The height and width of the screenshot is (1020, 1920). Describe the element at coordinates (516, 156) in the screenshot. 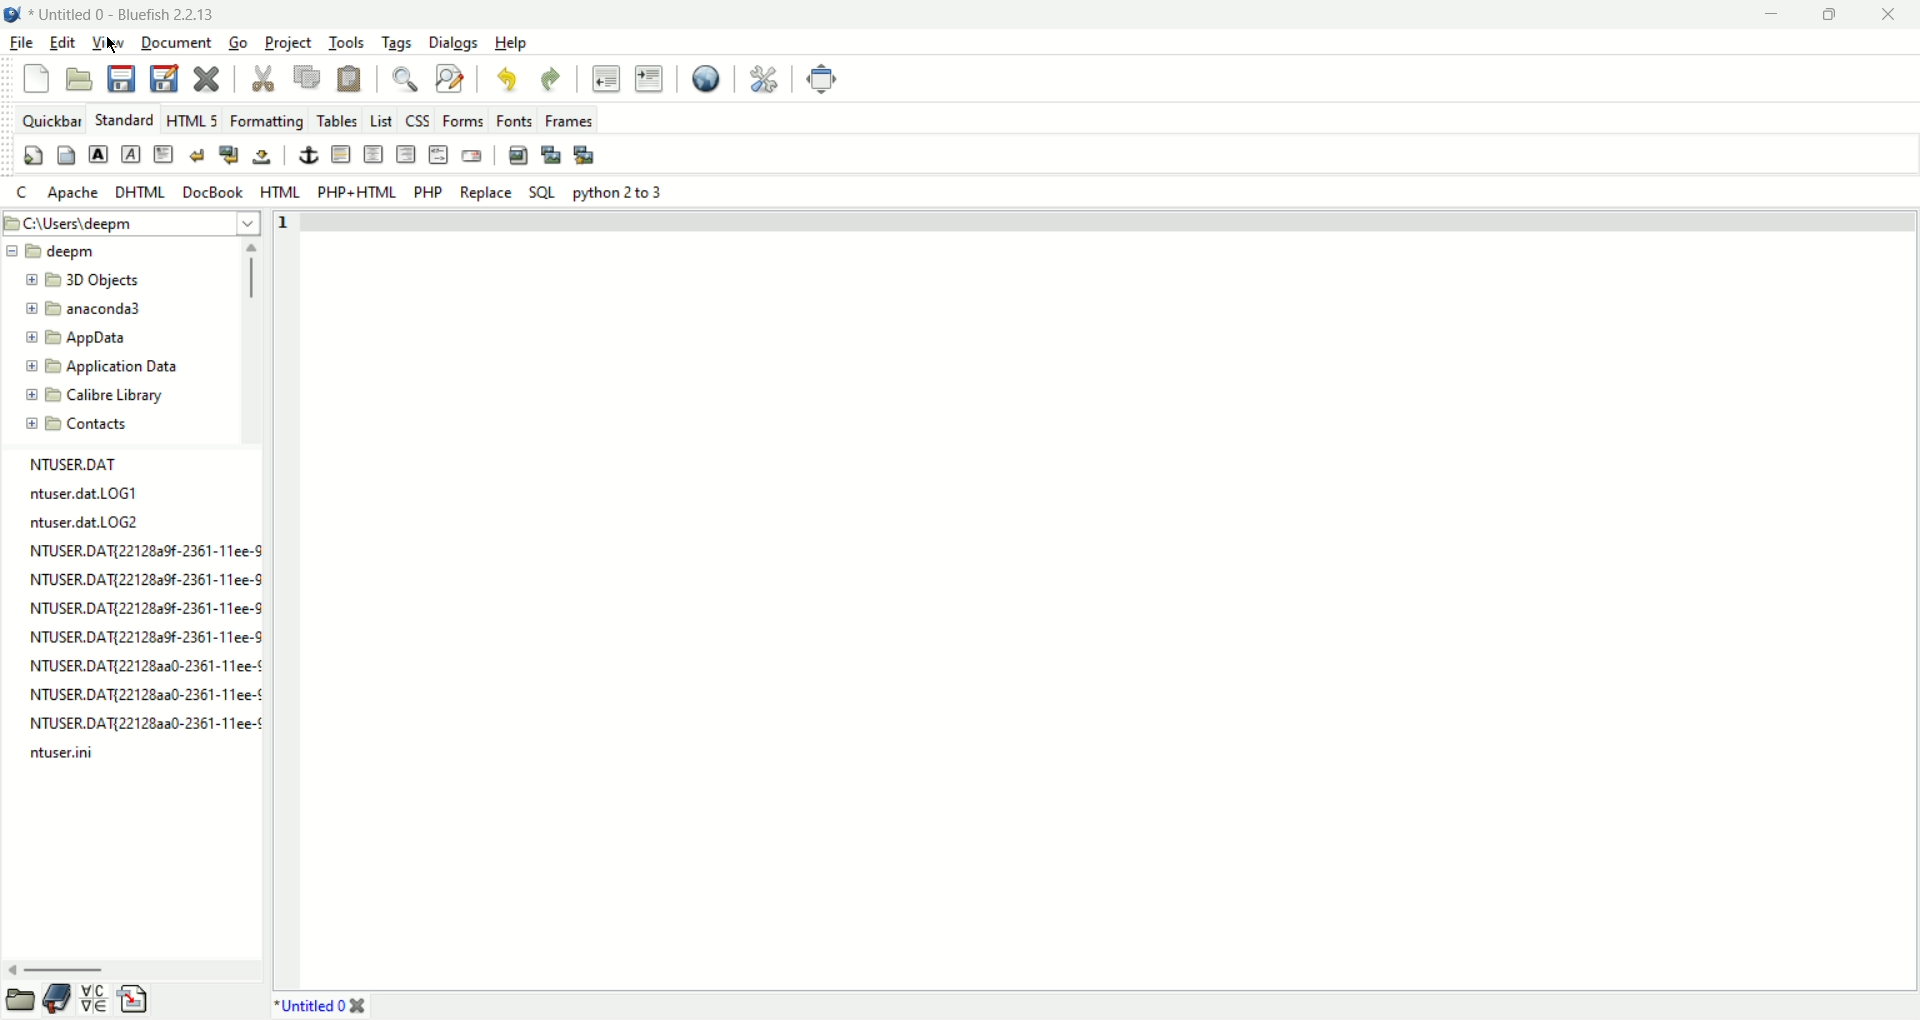

I see `insert image` at that location.